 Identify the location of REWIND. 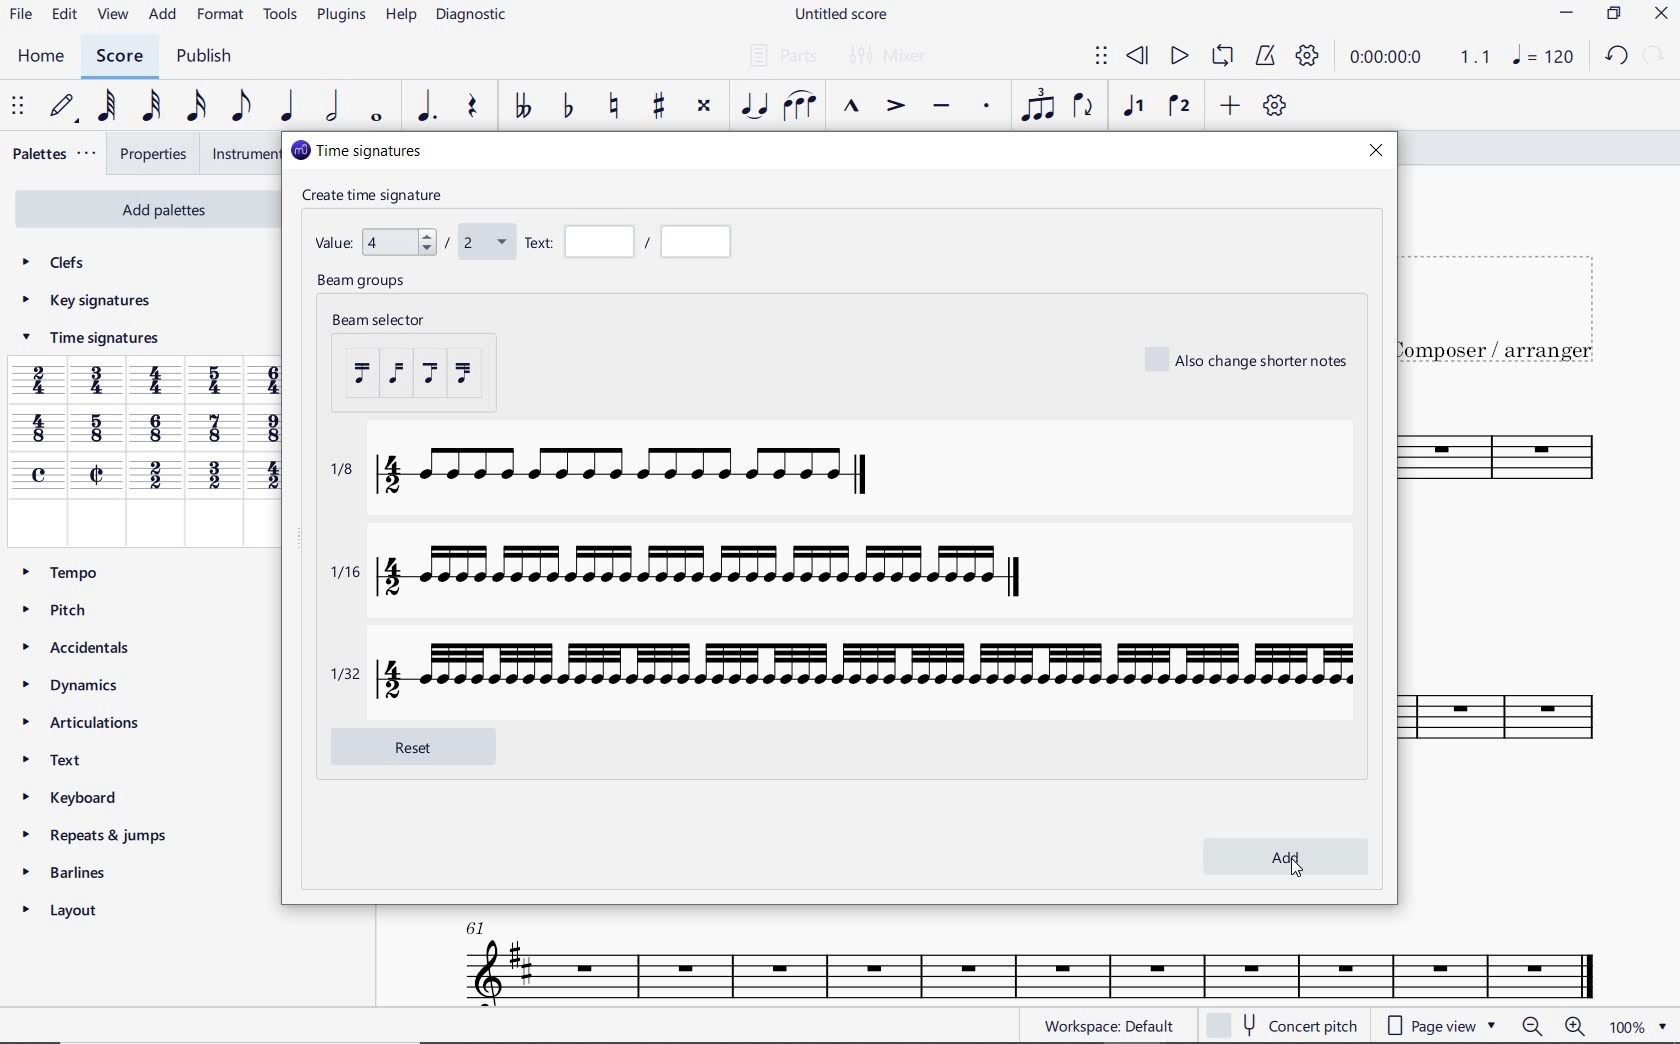
(1137, 55).